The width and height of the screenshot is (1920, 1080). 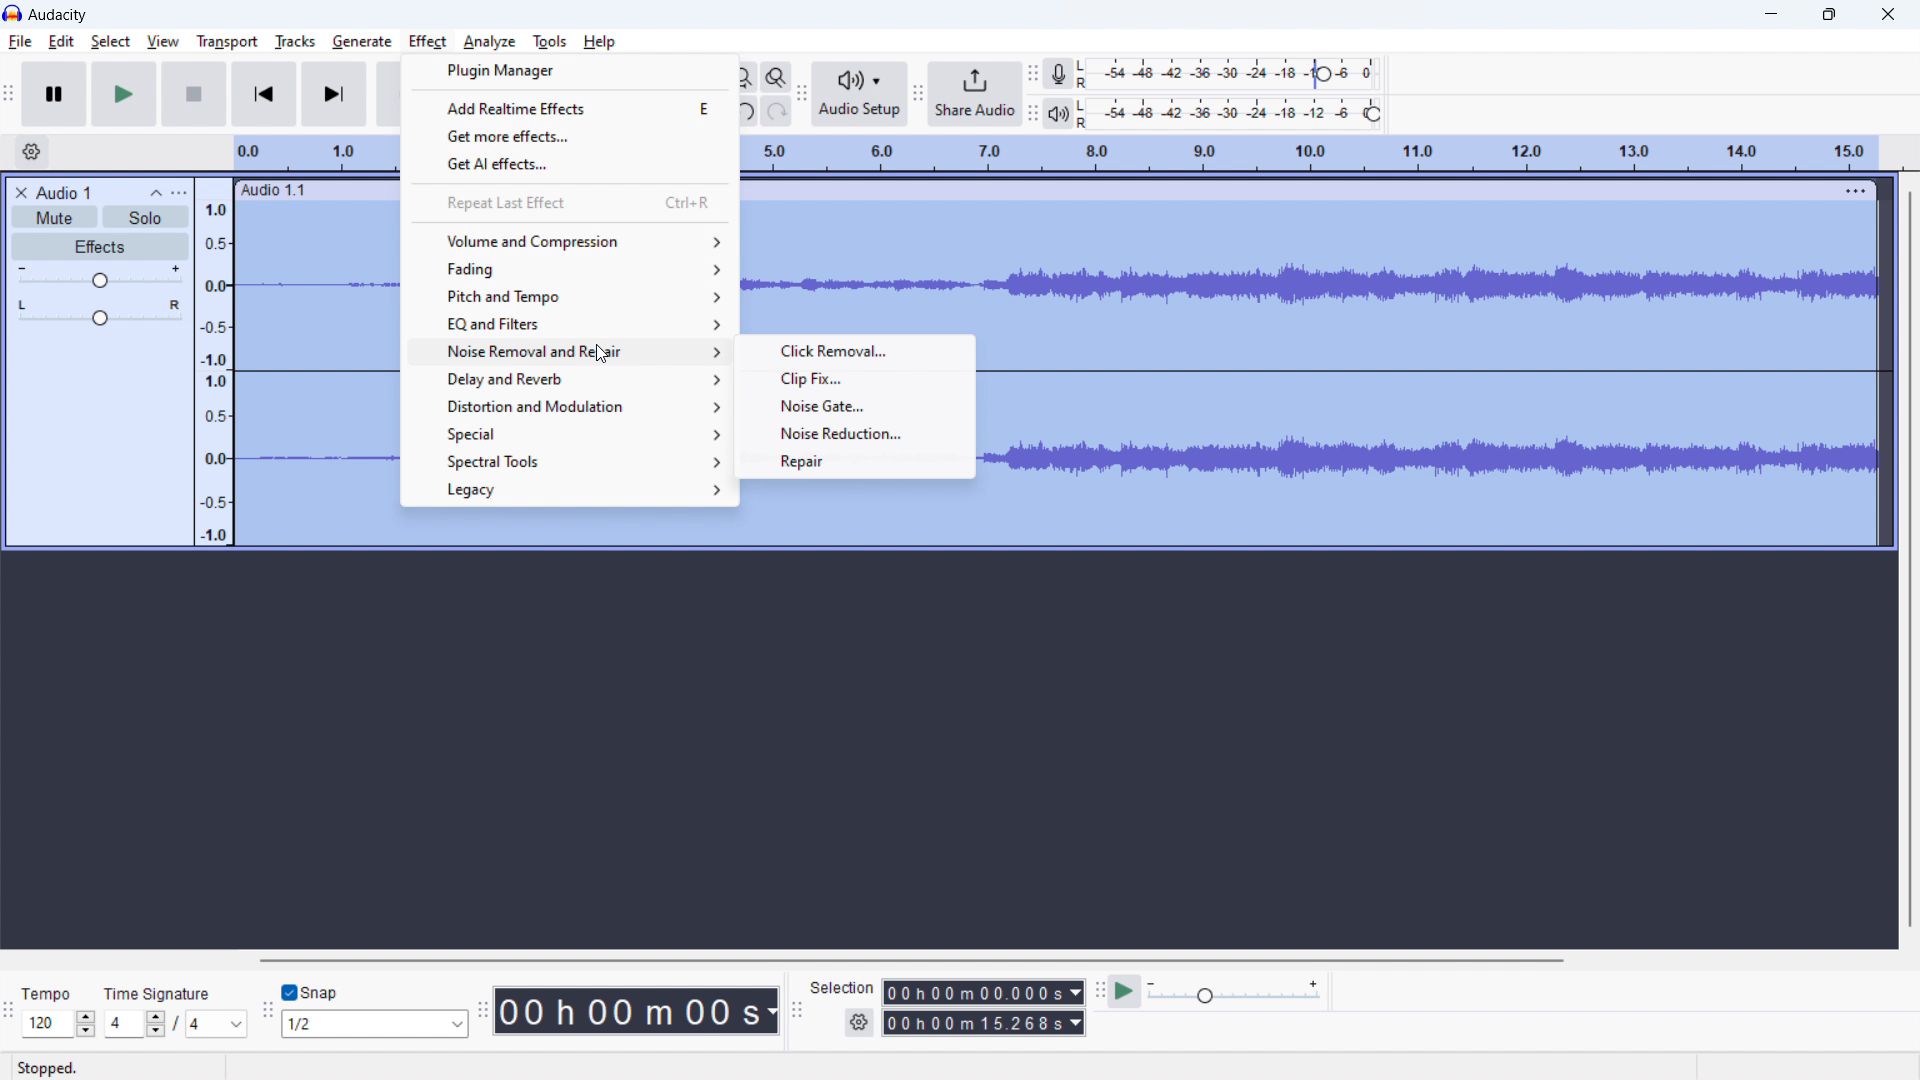 What do you see at coordinates (214, 363) in the screenshot?
I see `amplitude` at bounding box center [214, 363].